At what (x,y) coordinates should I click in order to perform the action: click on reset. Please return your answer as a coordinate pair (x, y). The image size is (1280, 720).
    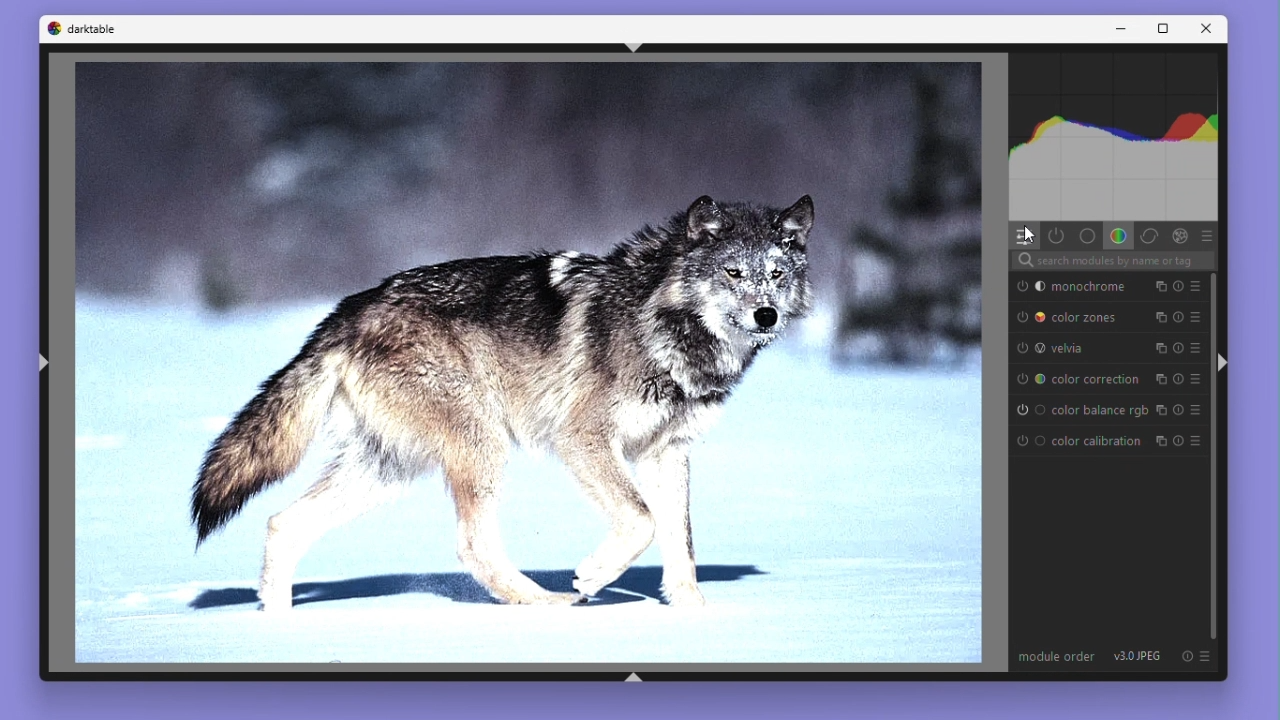
    Looking at the image, I should click on (1179, 316).